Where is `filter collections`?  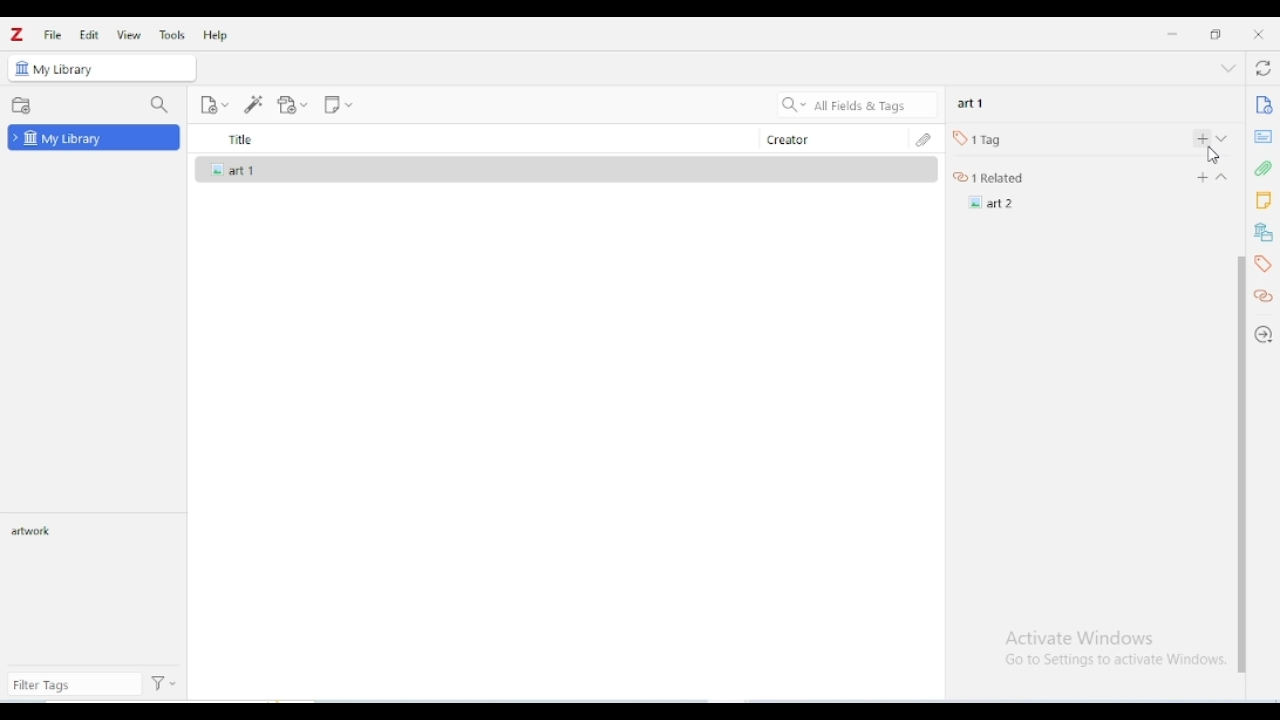 filter collections is located at coordinates (160, 105).